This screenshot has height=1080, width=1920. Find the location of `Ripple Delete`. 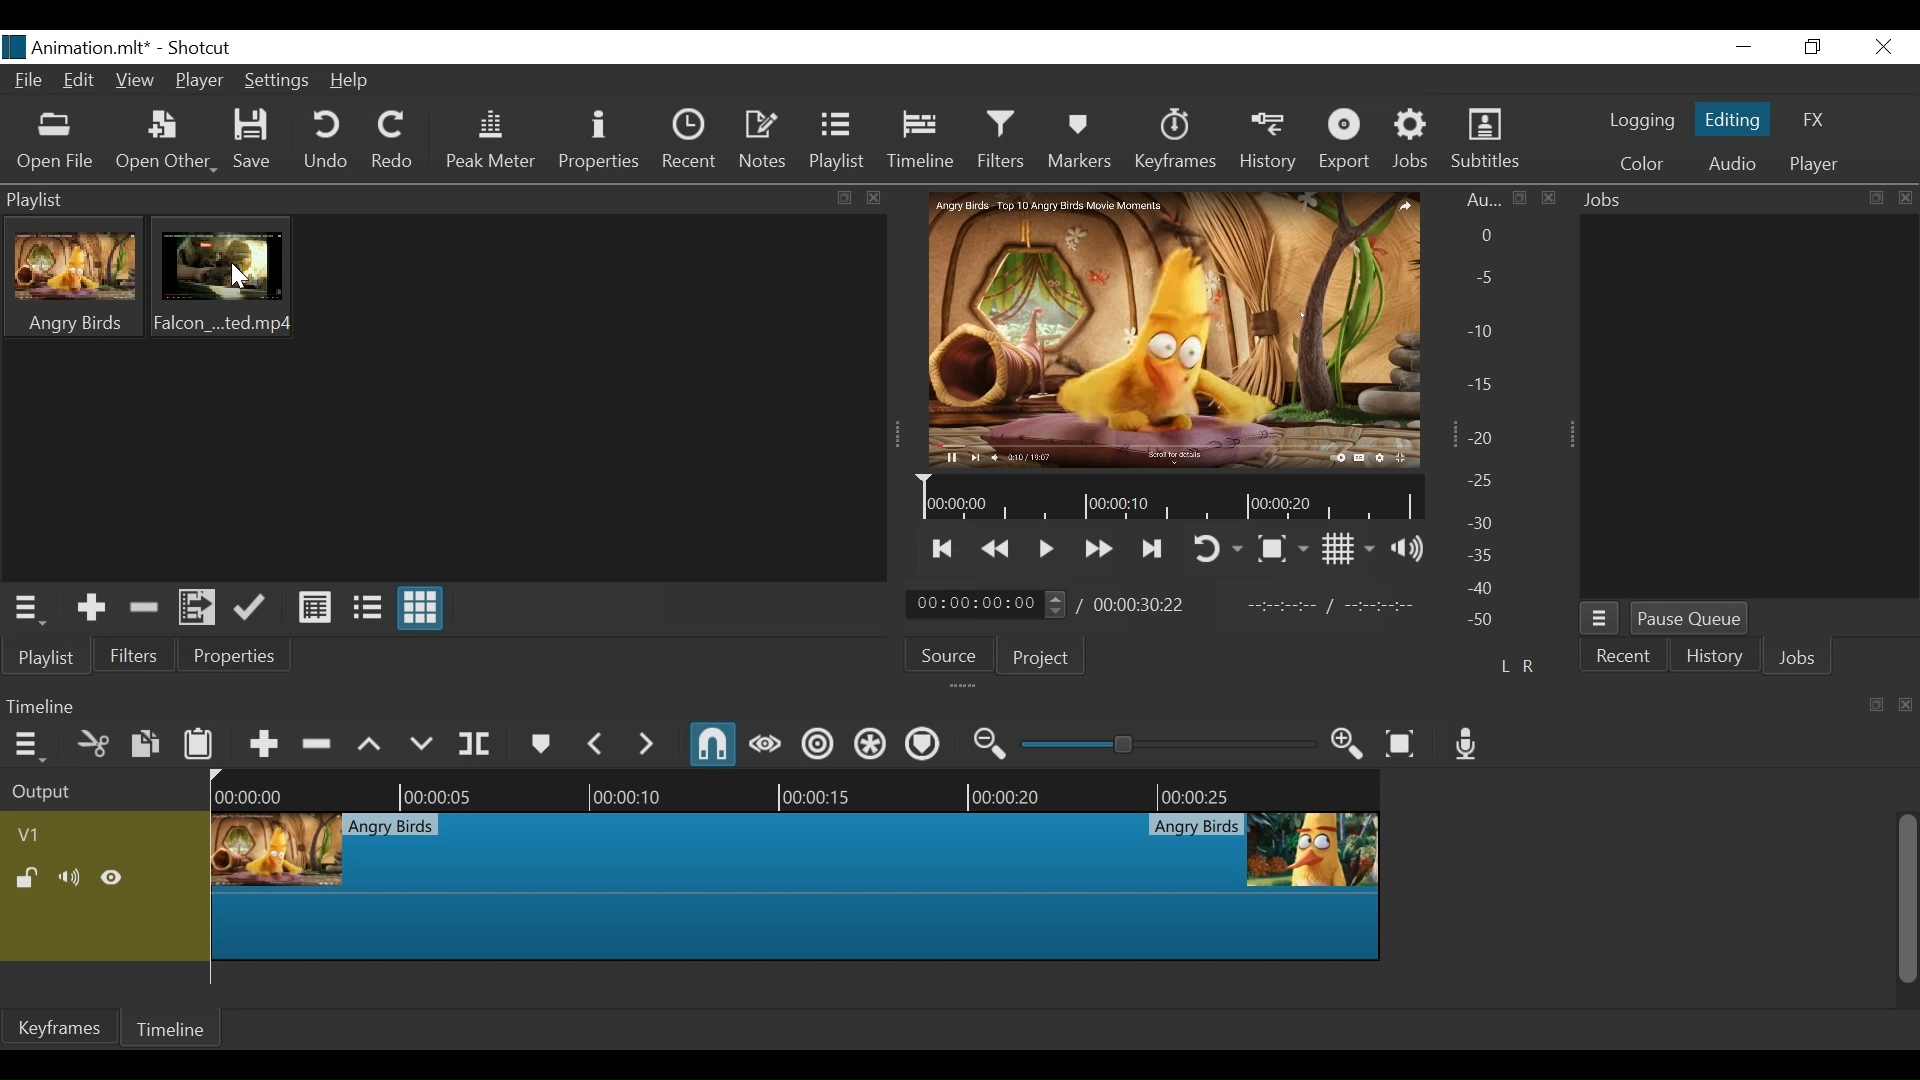

Ripple Delete is located at coordinates (319, 741).